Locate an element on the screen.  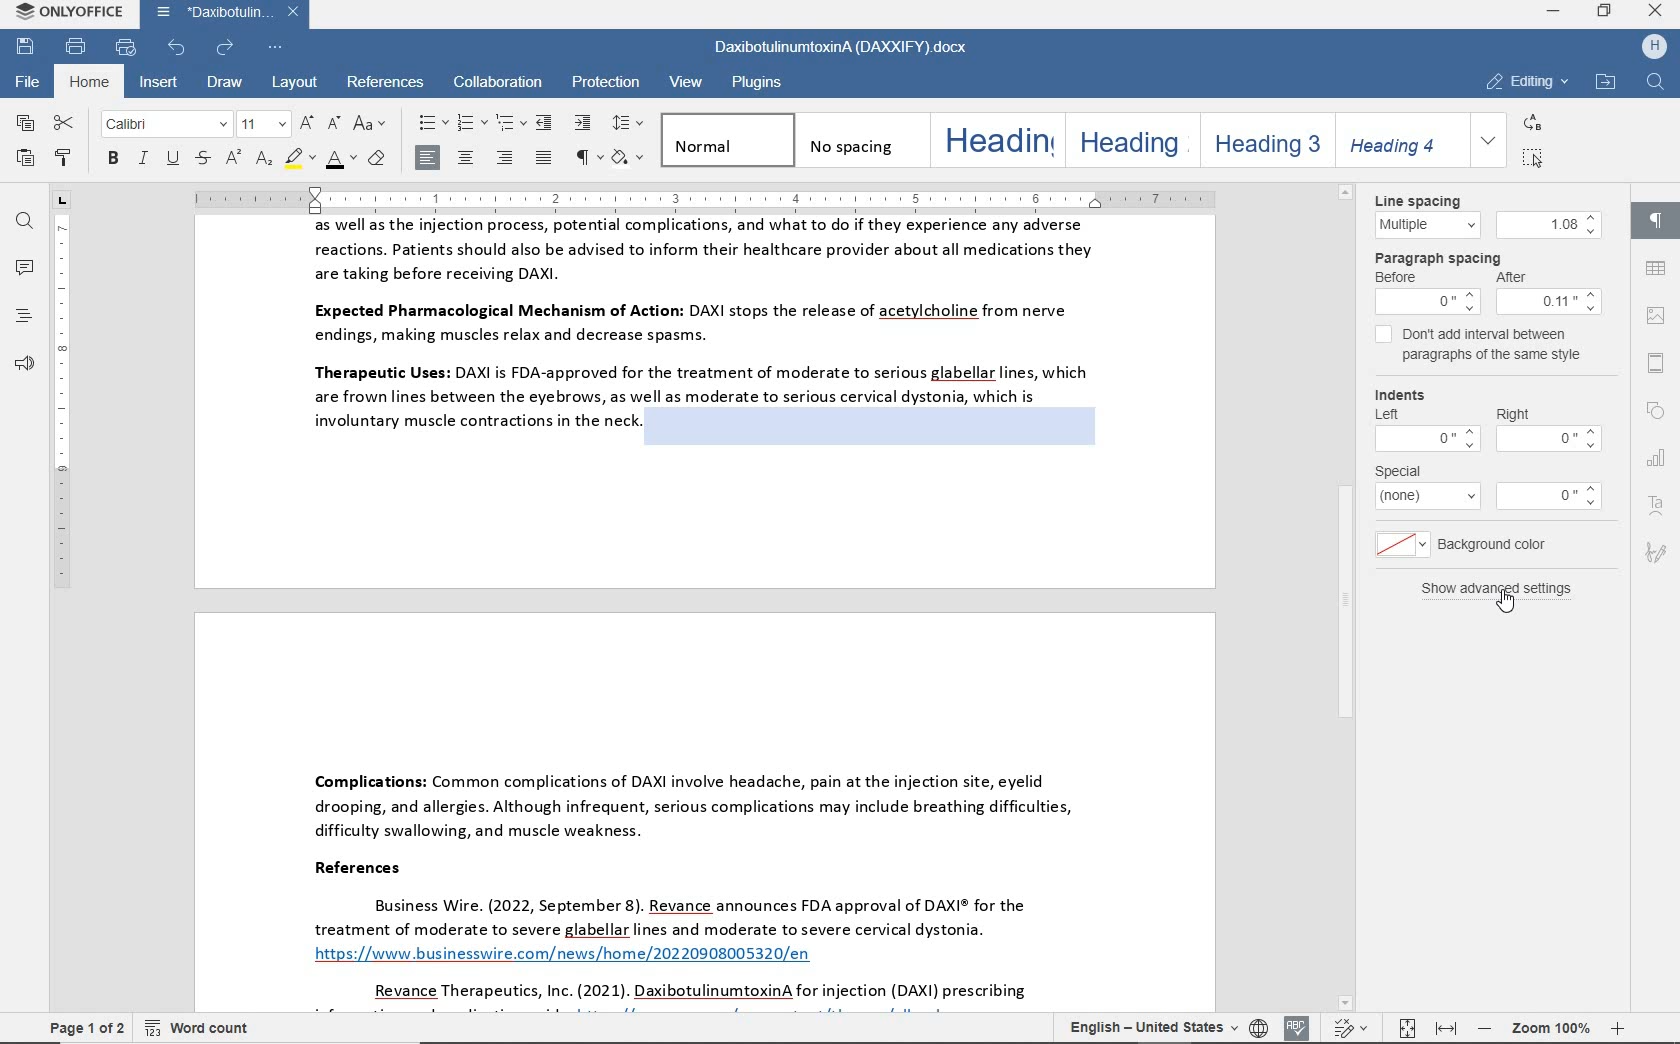
zoom out or zoom in is located at coordinates (1550, 1028).